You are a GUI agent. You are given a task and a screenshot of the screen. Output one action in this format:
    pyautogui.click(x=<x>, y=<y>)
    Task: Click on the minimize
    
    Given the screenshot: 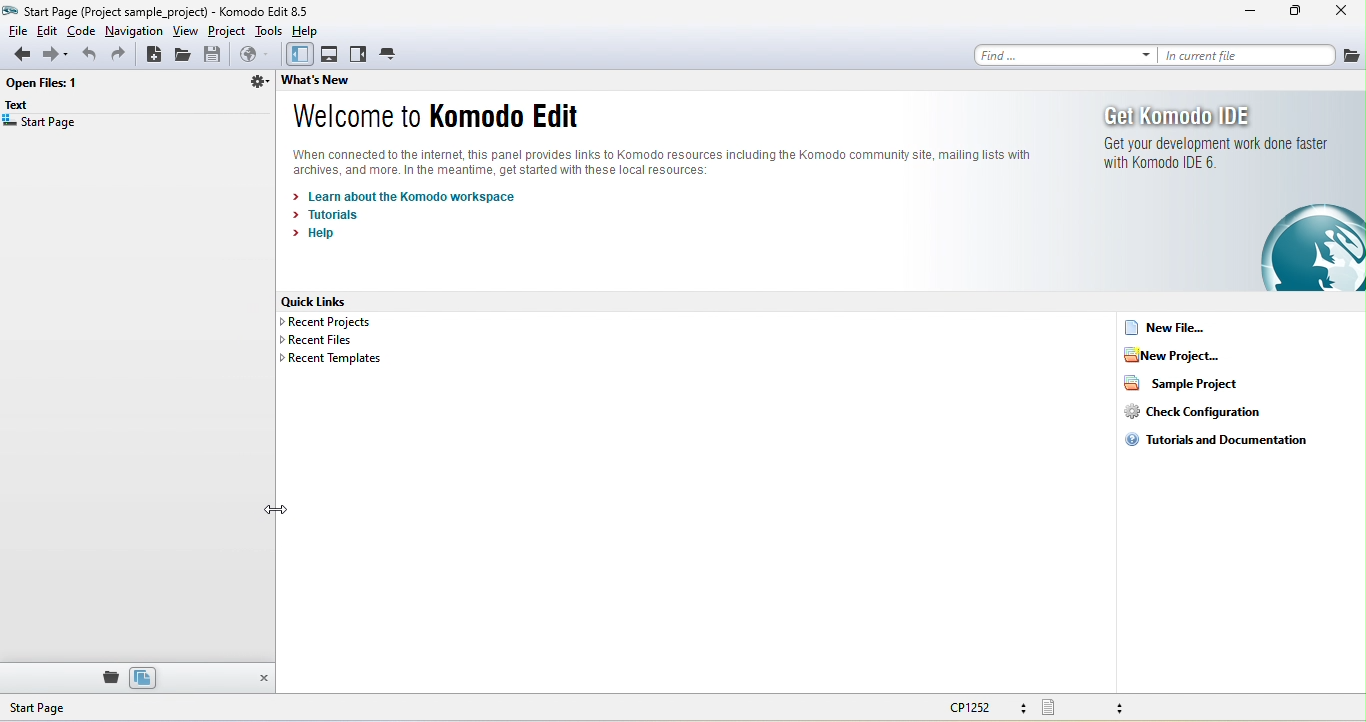 What is the action you would take?
    pyautogui.click(x=1251, y=14)
    